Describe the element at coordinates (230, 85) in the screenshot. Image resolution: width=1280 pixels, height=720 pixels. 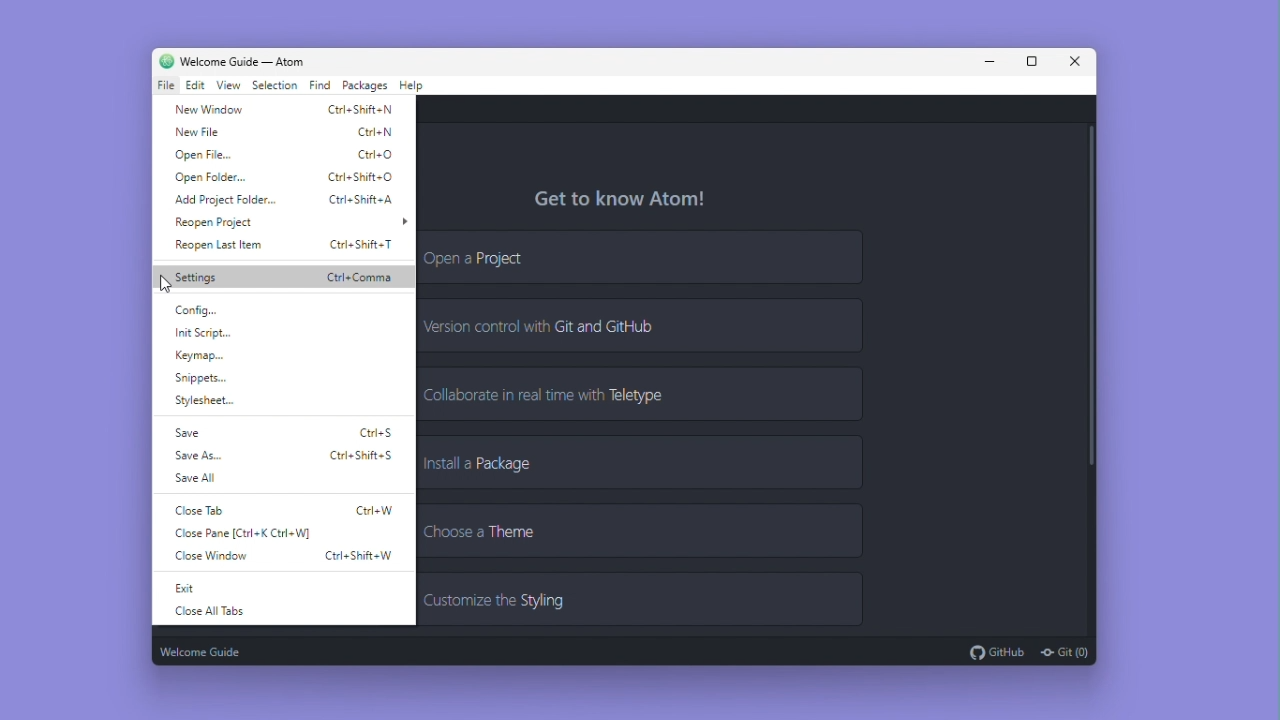
I see `View` at that location.